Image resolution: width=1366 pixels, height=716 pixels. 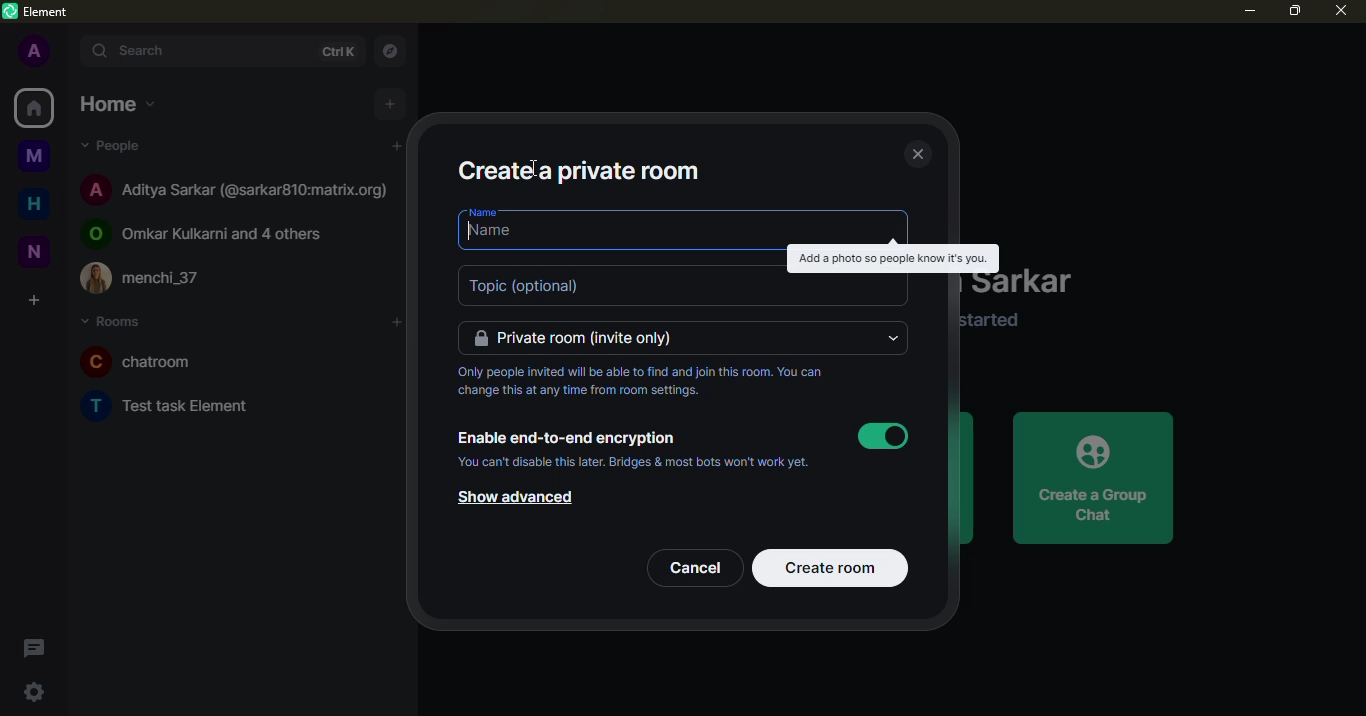 What do you see at coordinates (205, 234) in the screenshot?
I see `Omkar Kulkarni and 4 others` at bounding box center [205, 234].